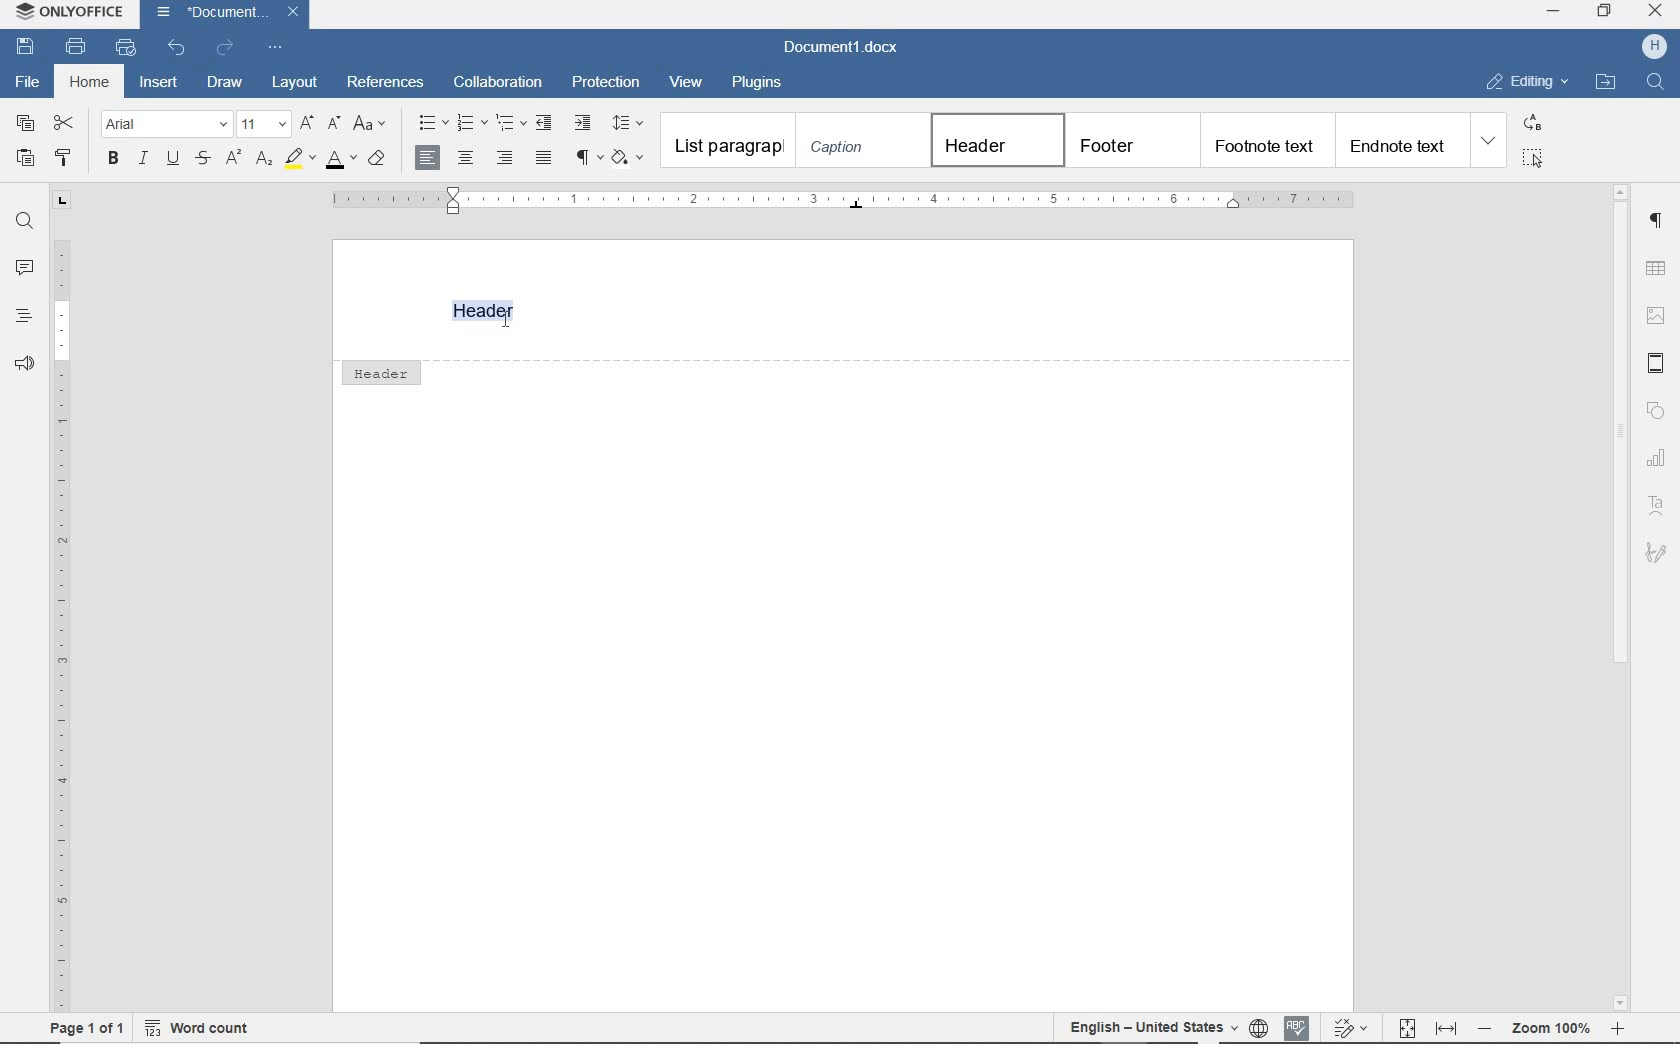 The image size is (1680, 1044). What do you see at coordinates (295, 83) in the screenshot?
I see `layout` at bounding box center [295, 83].